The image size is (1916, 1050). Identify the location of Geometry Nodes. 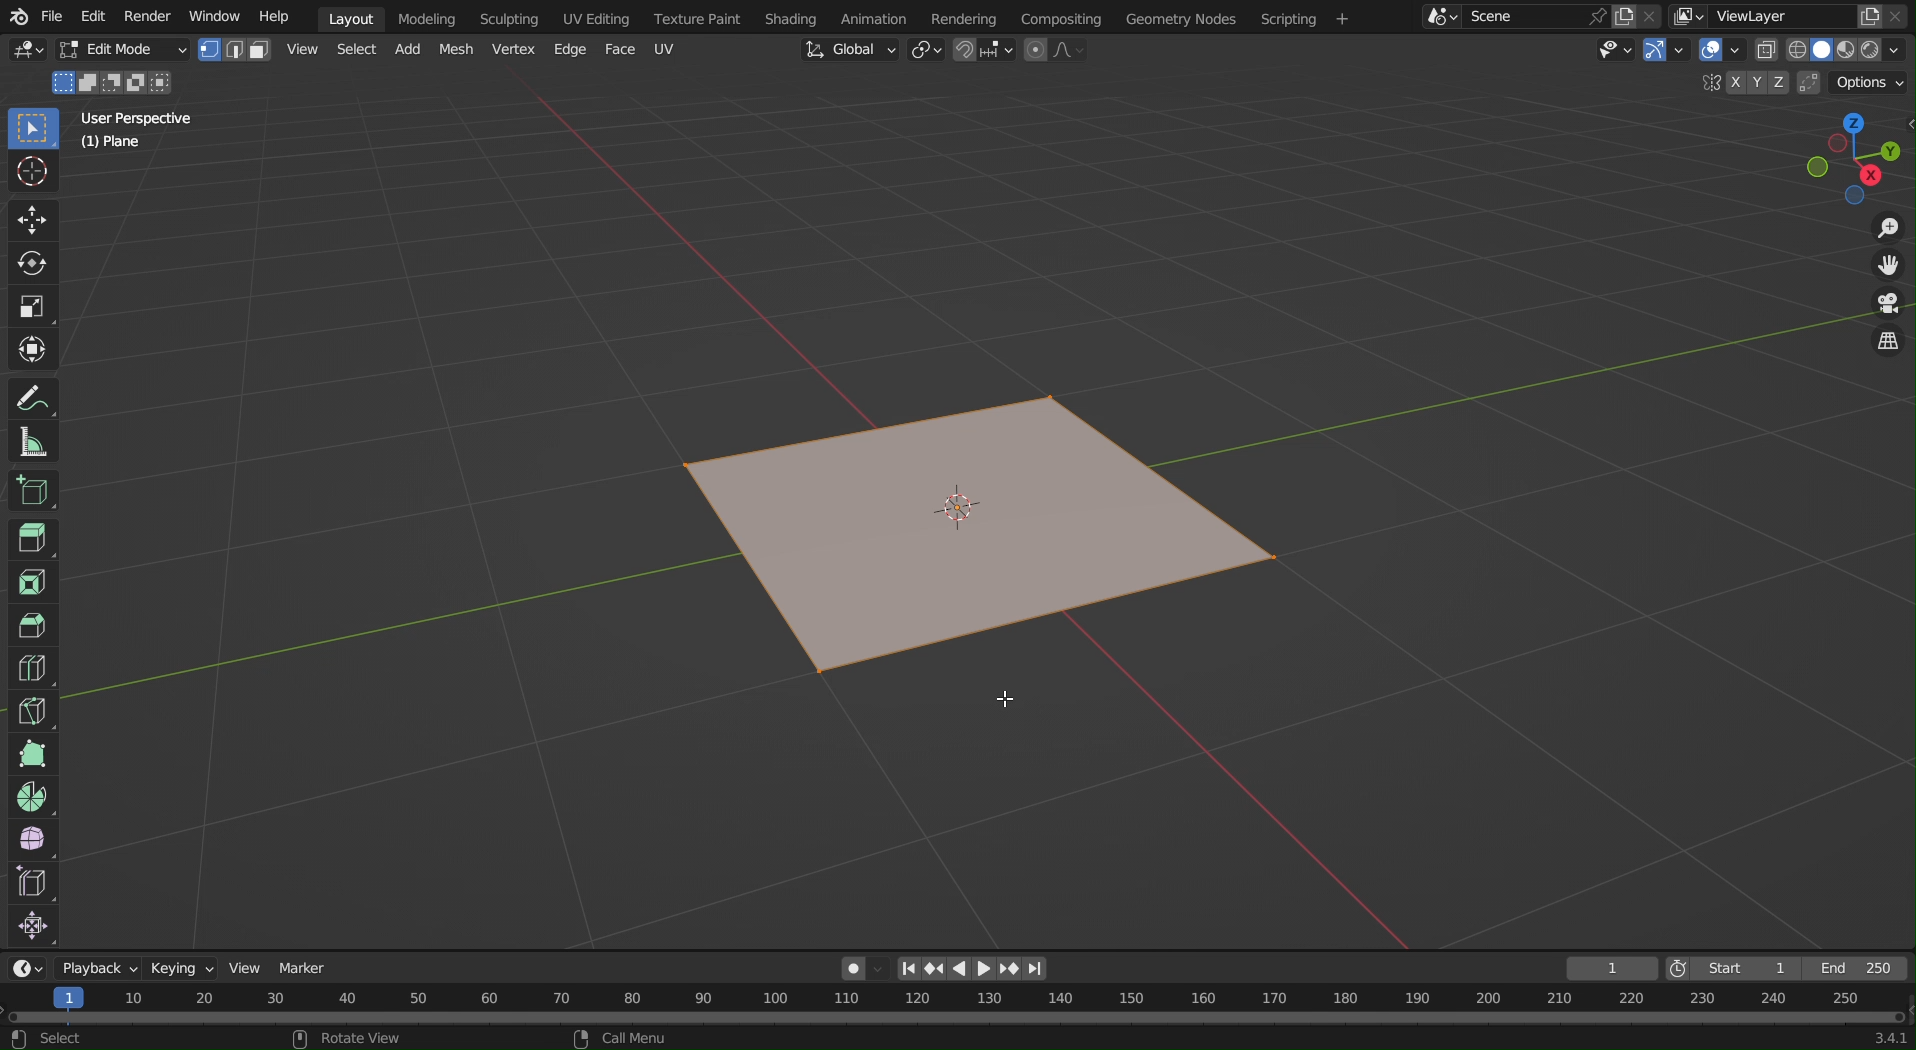
(1179, 17).